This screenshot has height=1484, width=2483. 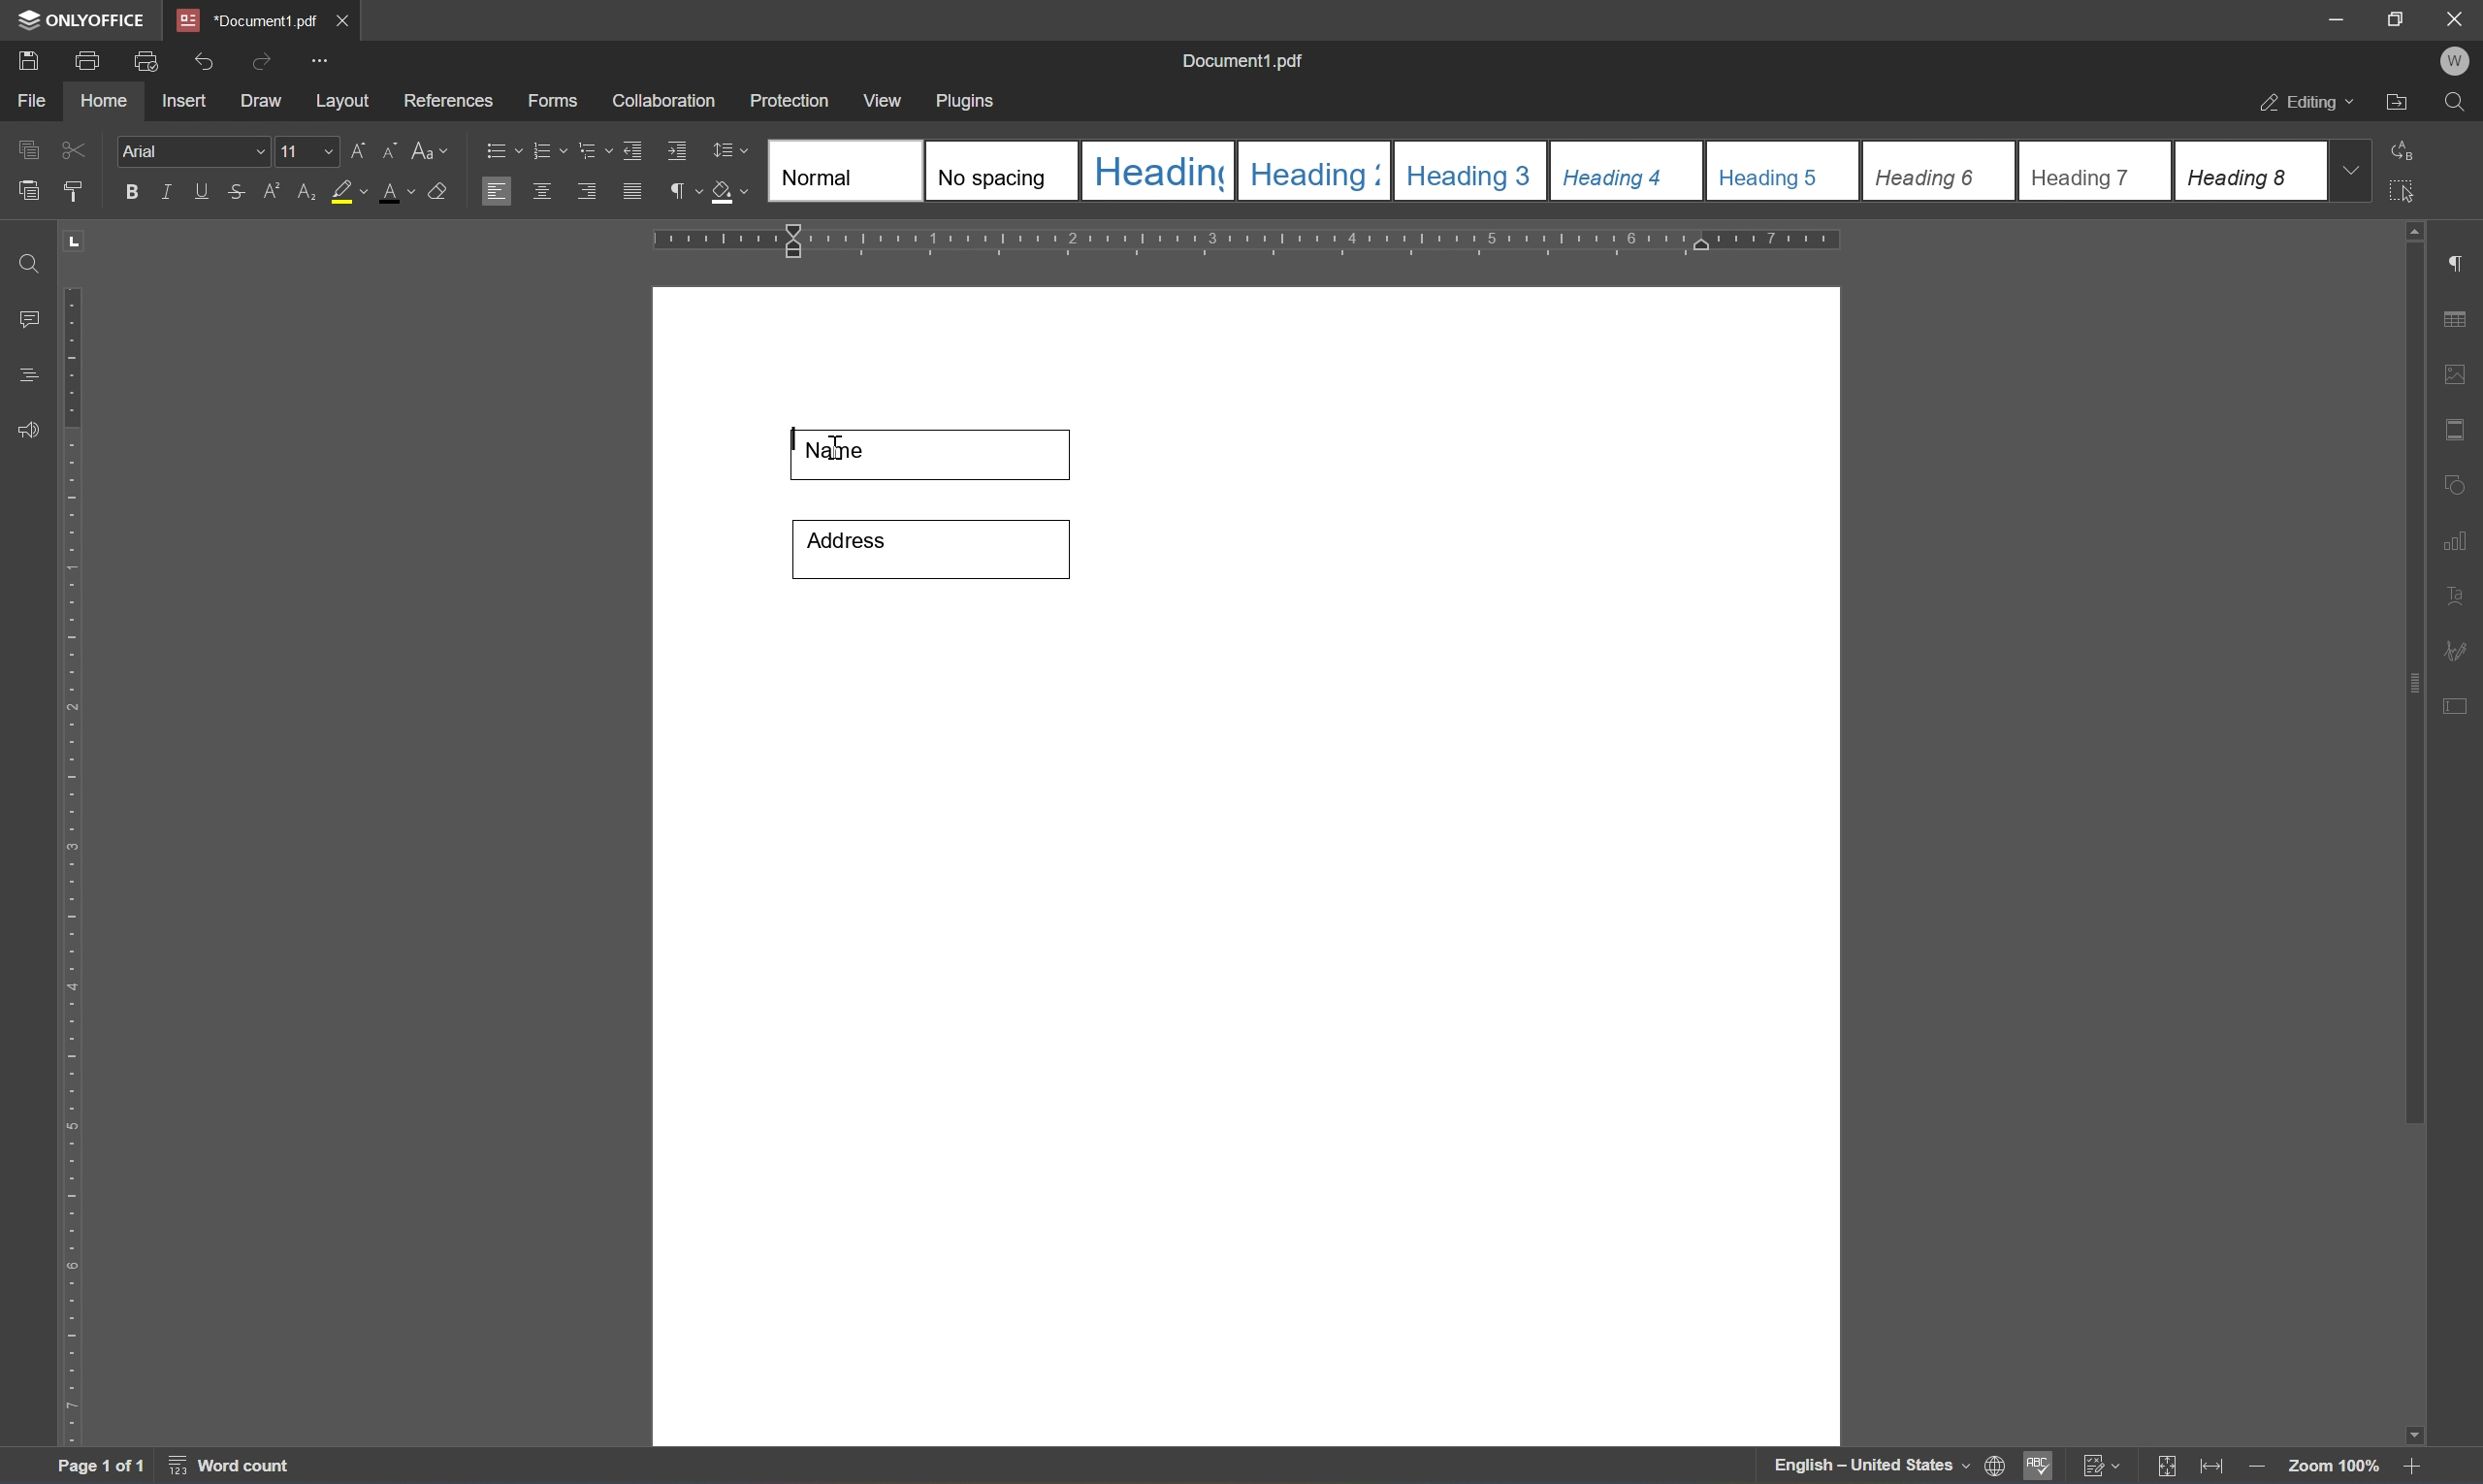 I want to click on copy, so click(x=30, y=190).